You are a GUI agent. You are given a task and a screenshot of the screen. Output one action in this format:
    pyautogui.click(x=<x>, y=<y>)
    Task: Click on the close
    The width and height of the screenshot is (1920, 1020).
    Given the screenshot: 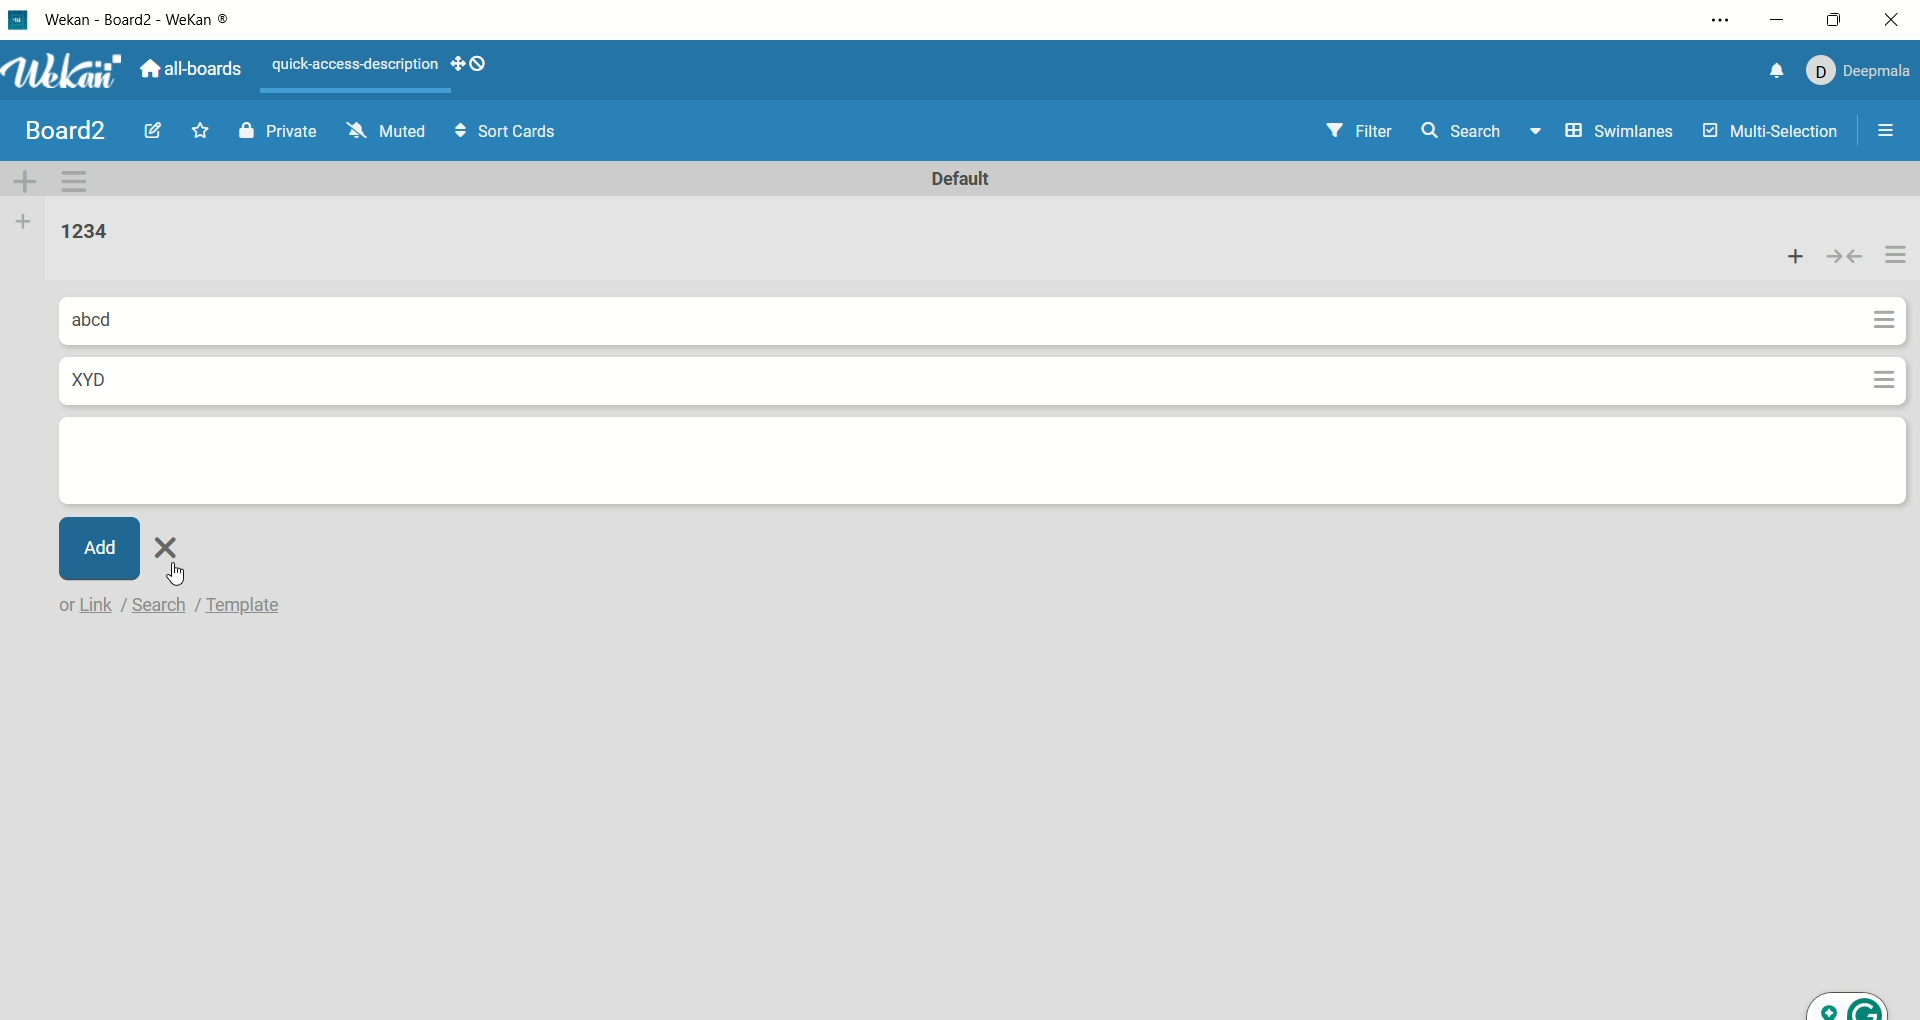 What is the action you would take?
    pyautogui.click(x=1896, y=21)
    